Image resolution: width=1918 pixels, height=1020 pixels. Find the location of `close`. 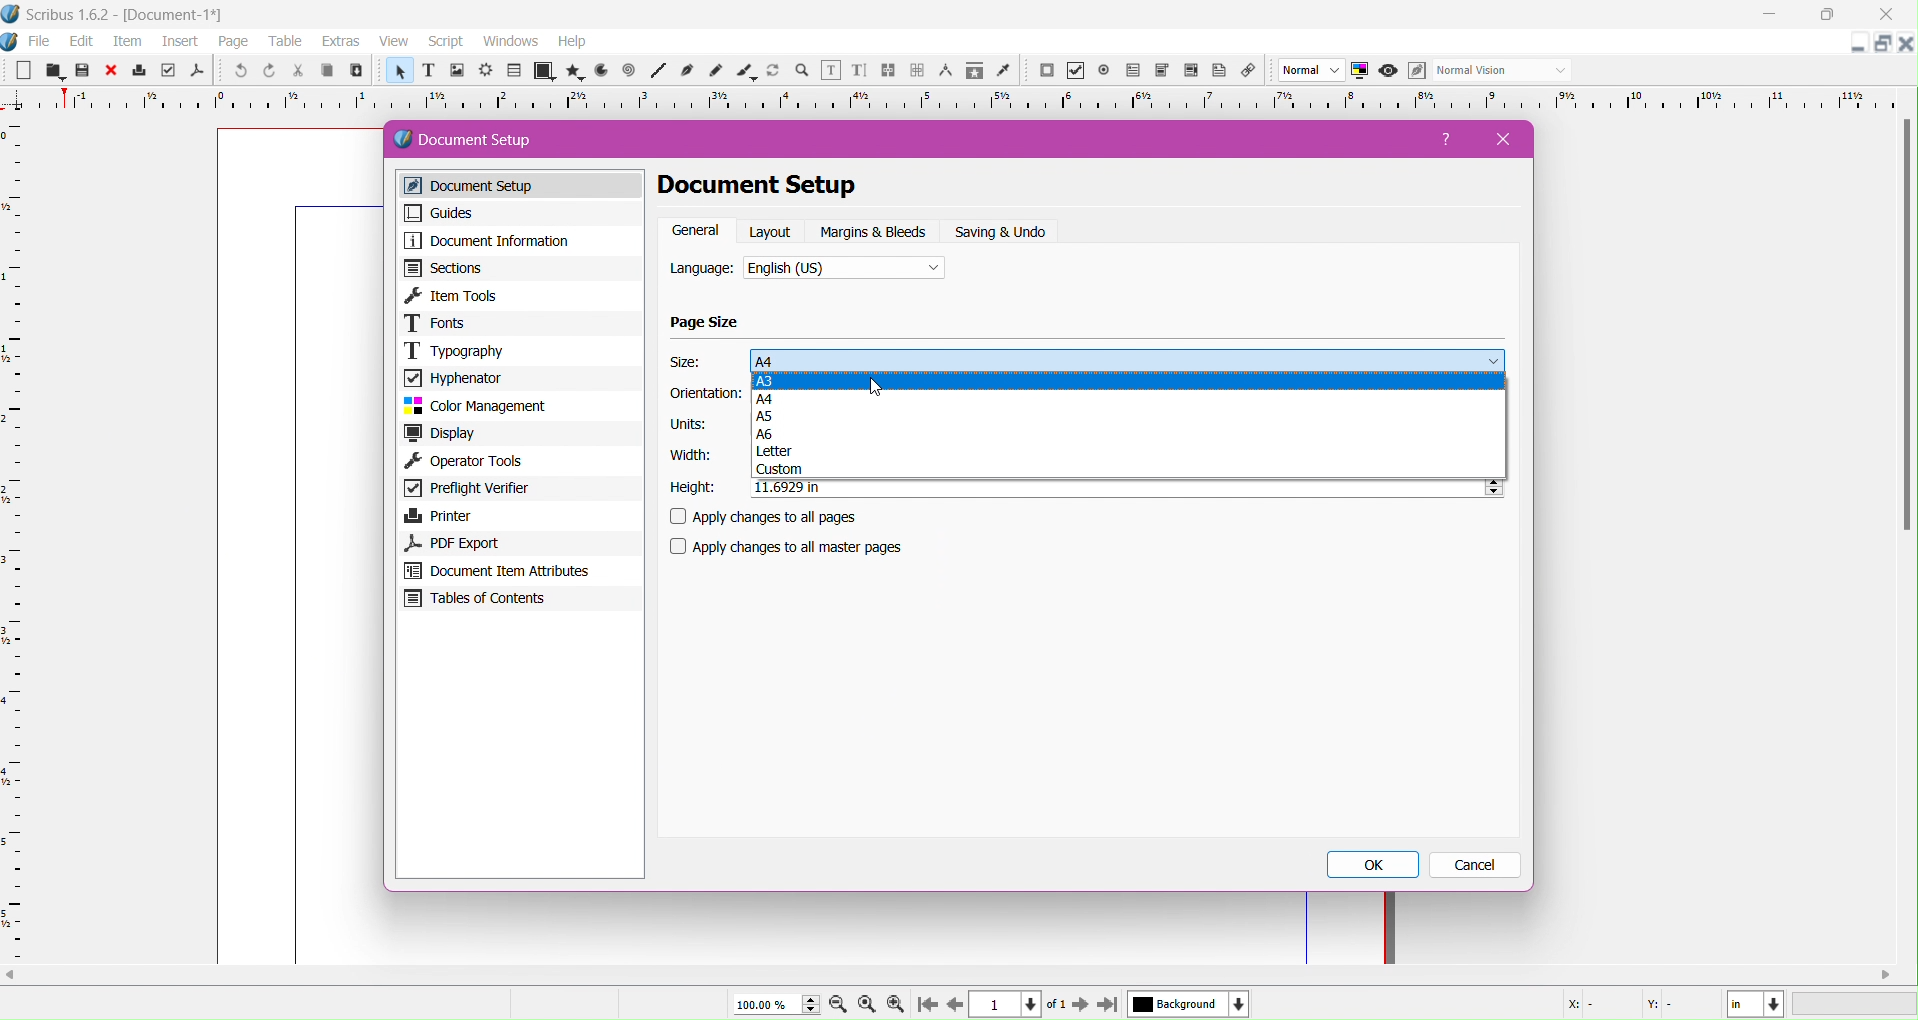

close is located at coordinates (111, 71).